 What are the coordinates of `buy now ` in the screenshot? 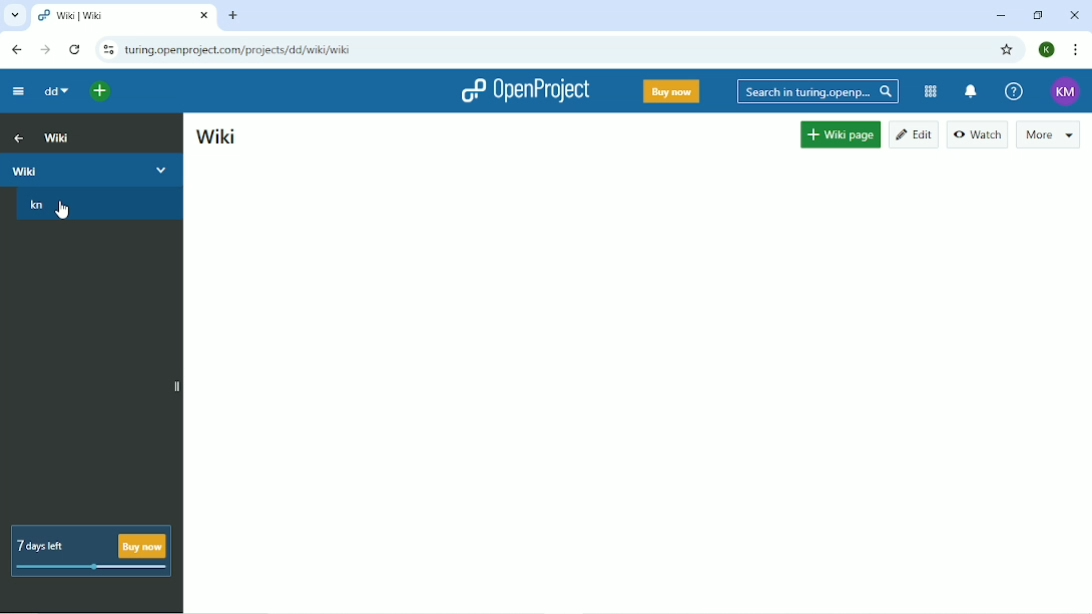 It's located at (147, 547).